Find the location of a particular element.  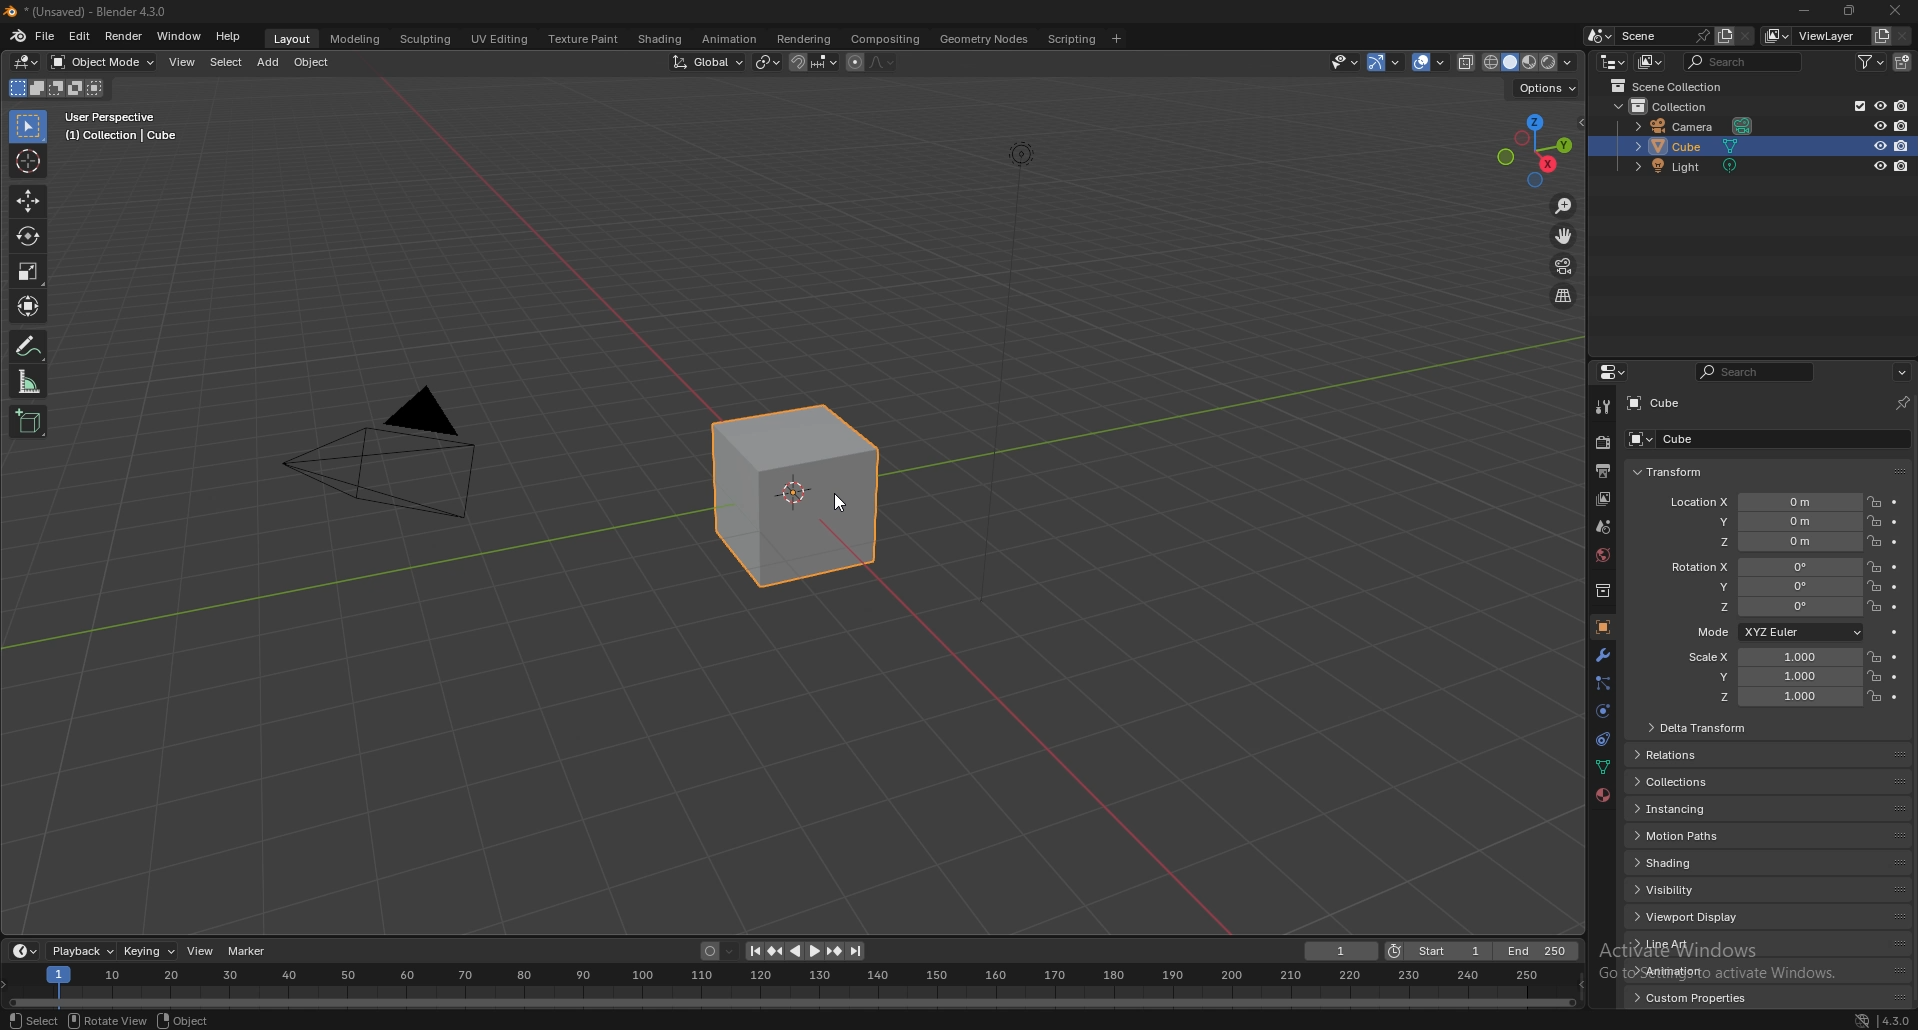

animate property is located at coordinates (1895, 677).